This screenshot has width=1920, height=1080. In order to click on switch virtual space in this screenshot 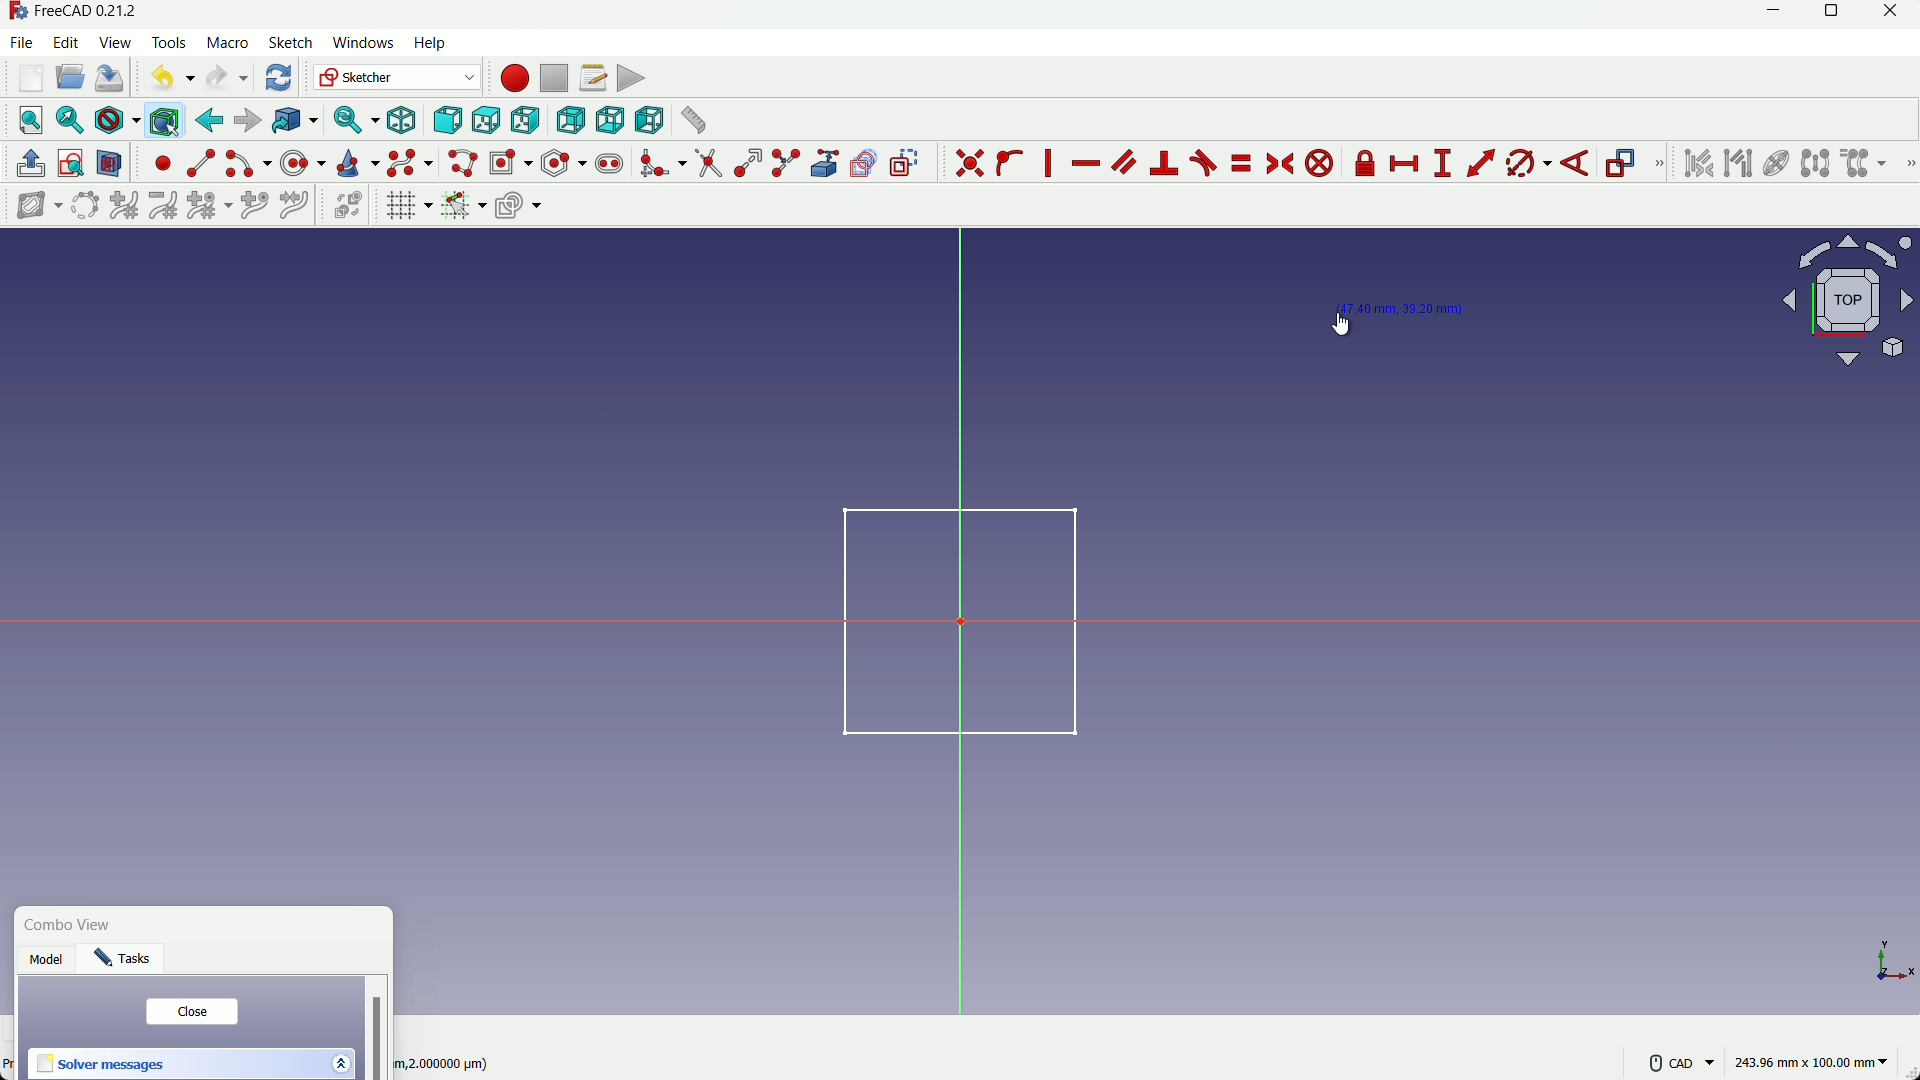, I will do `click(350, 206)`.